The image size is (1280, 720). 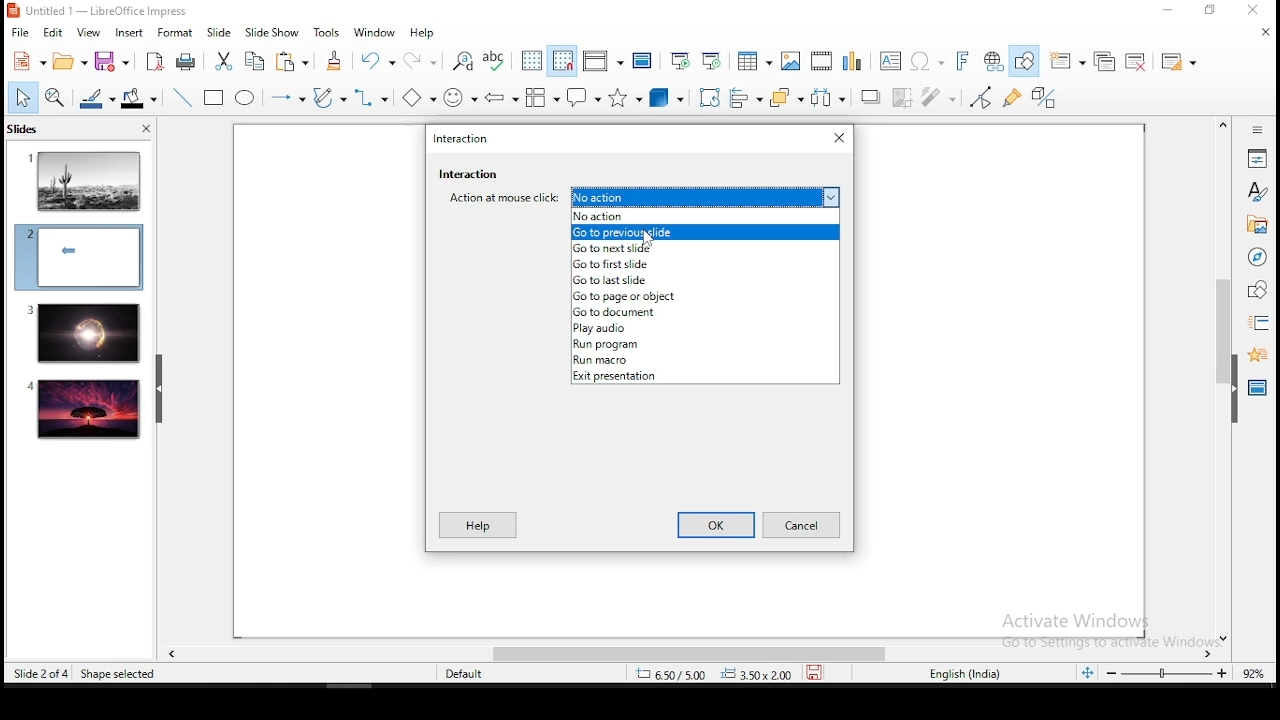 I want to click on snap to grid, so click(x=564, y=60).